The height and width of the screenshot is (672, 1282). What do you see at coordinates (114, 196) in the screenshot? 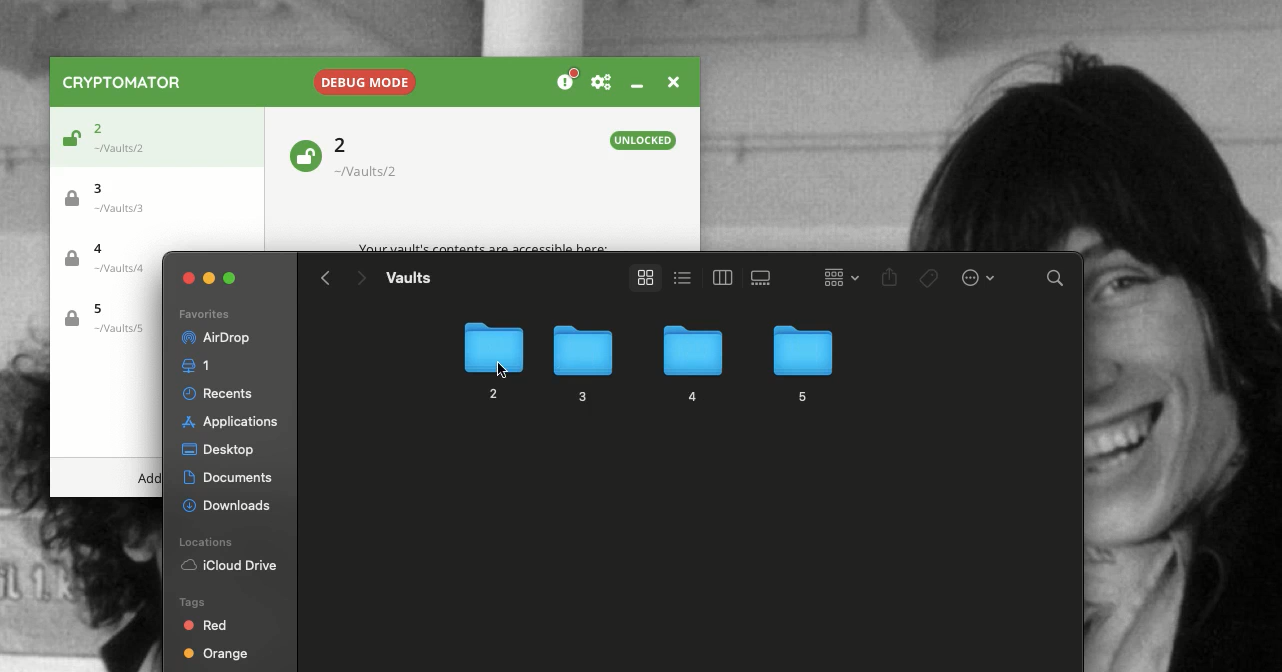
I see `Vault 3` at bounding box center [114, 196].